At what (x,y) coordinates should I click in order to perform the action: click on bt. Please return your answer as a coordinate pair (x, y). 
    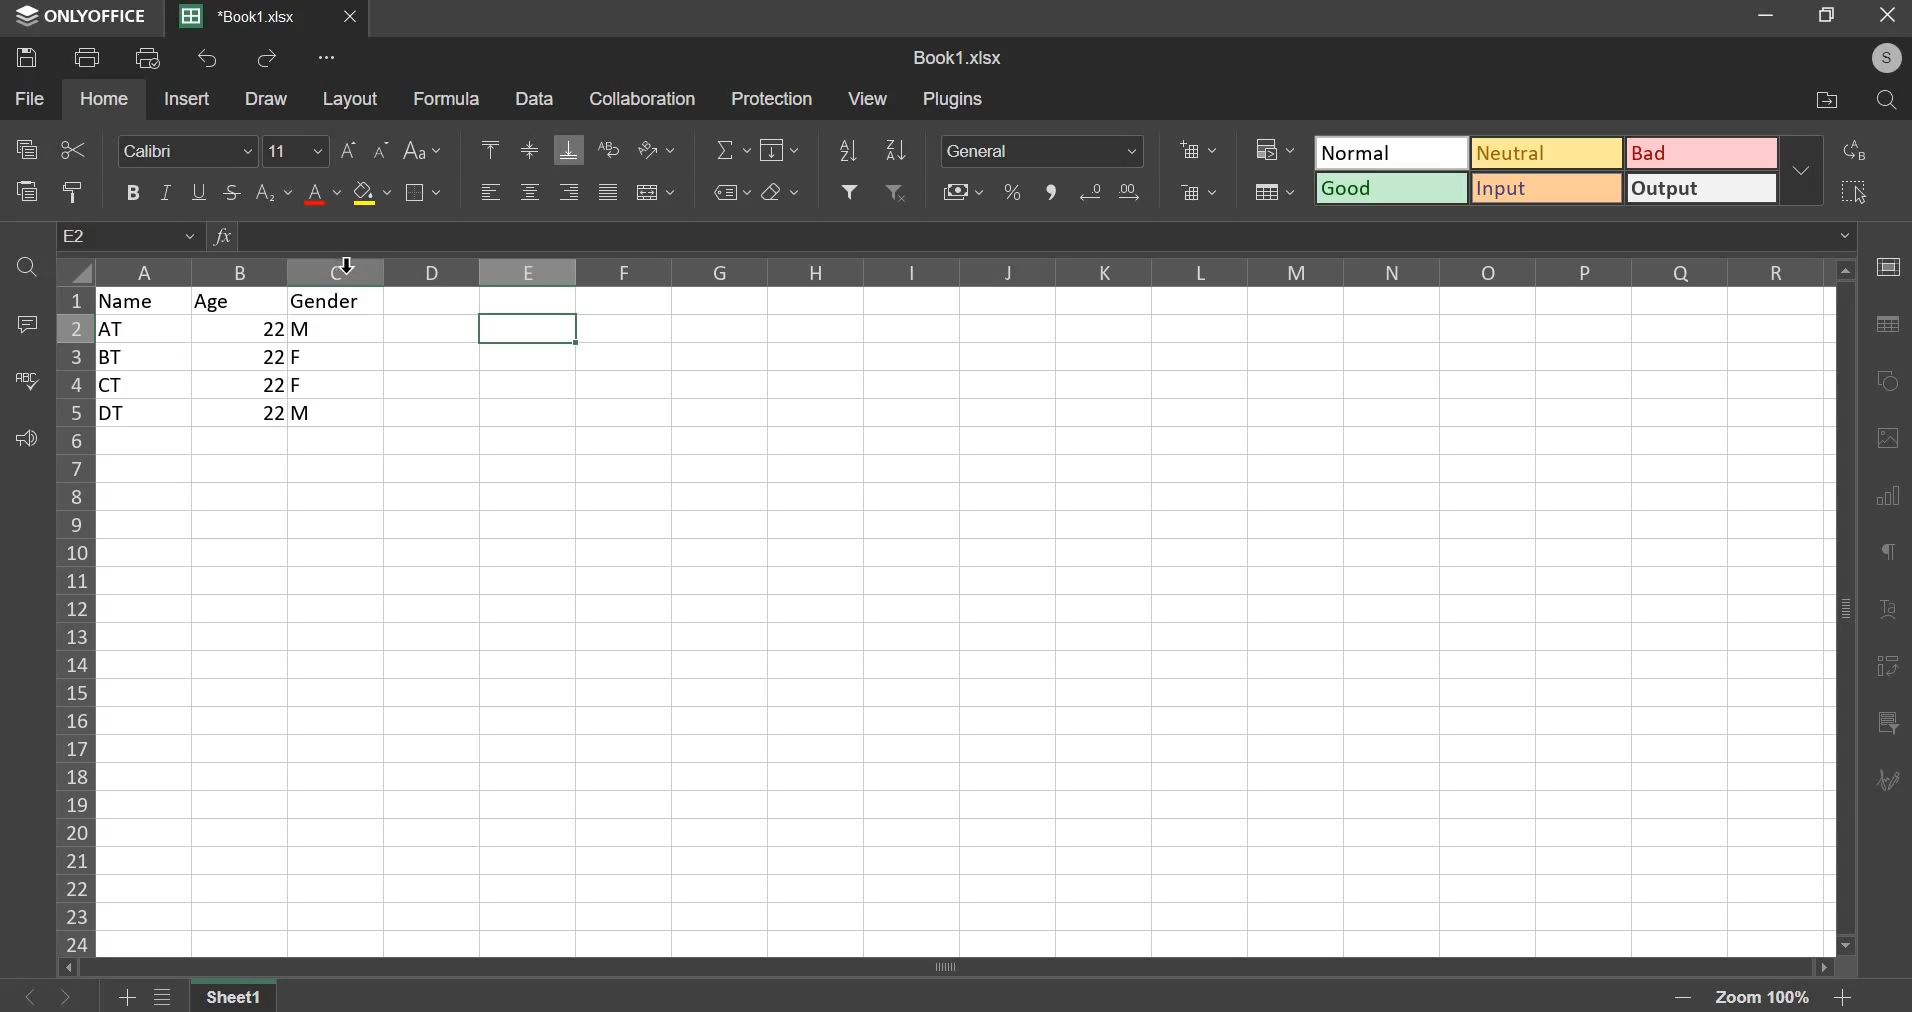
    Looking at the image, I should click on (142, 357).